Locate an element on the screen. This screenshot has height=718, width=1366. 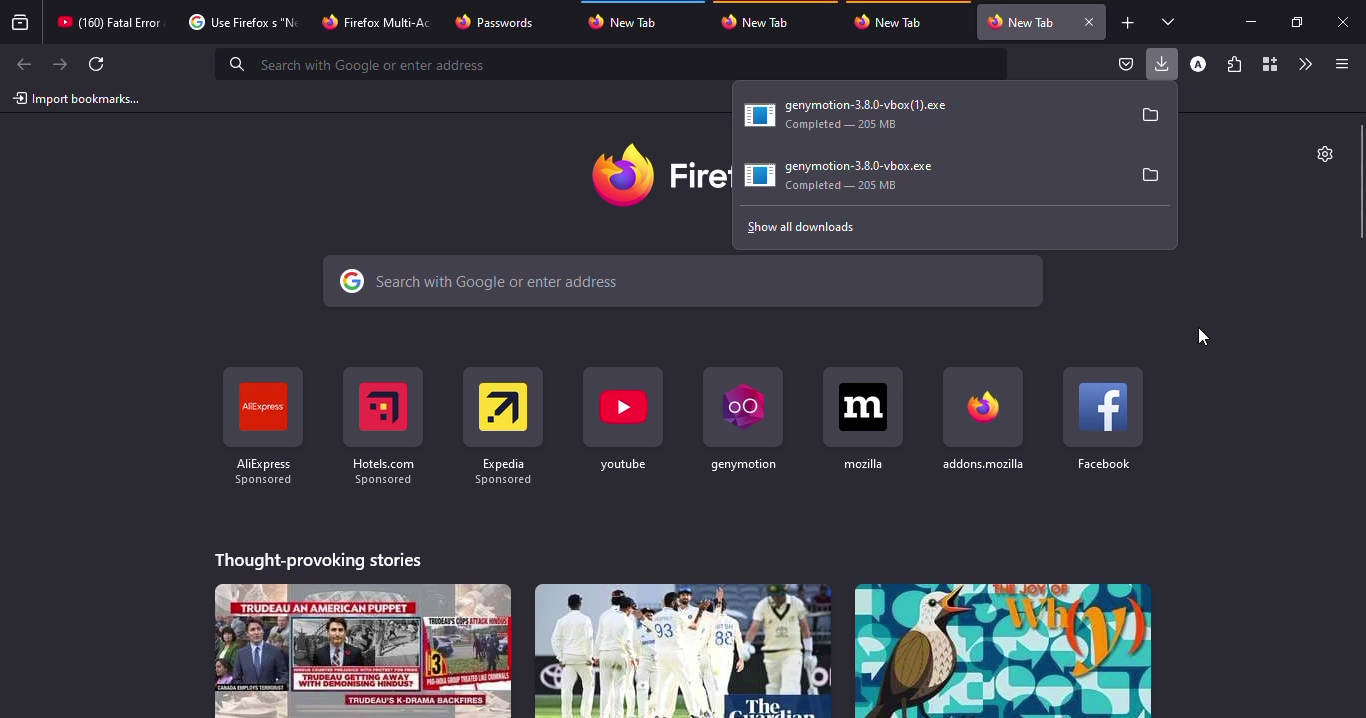
scroll bar is located at coordinates (1367, 183).